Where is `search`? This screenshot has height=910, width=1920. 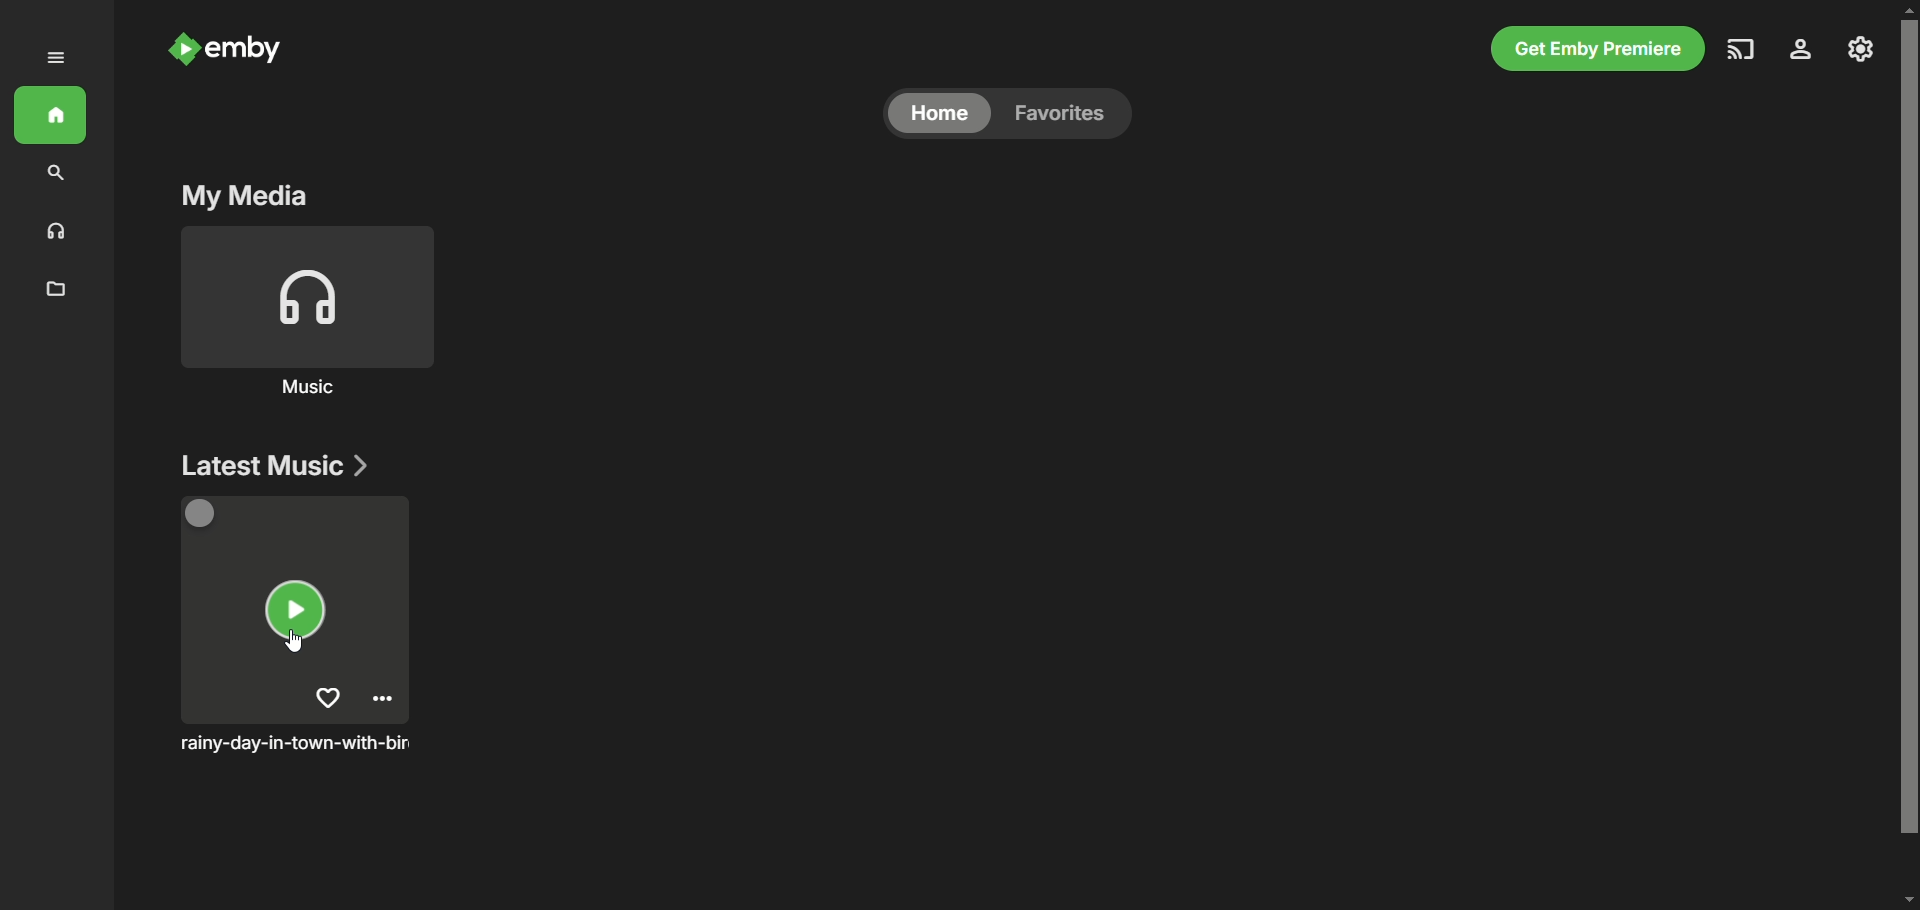 search is located at coordinates (53, 175).